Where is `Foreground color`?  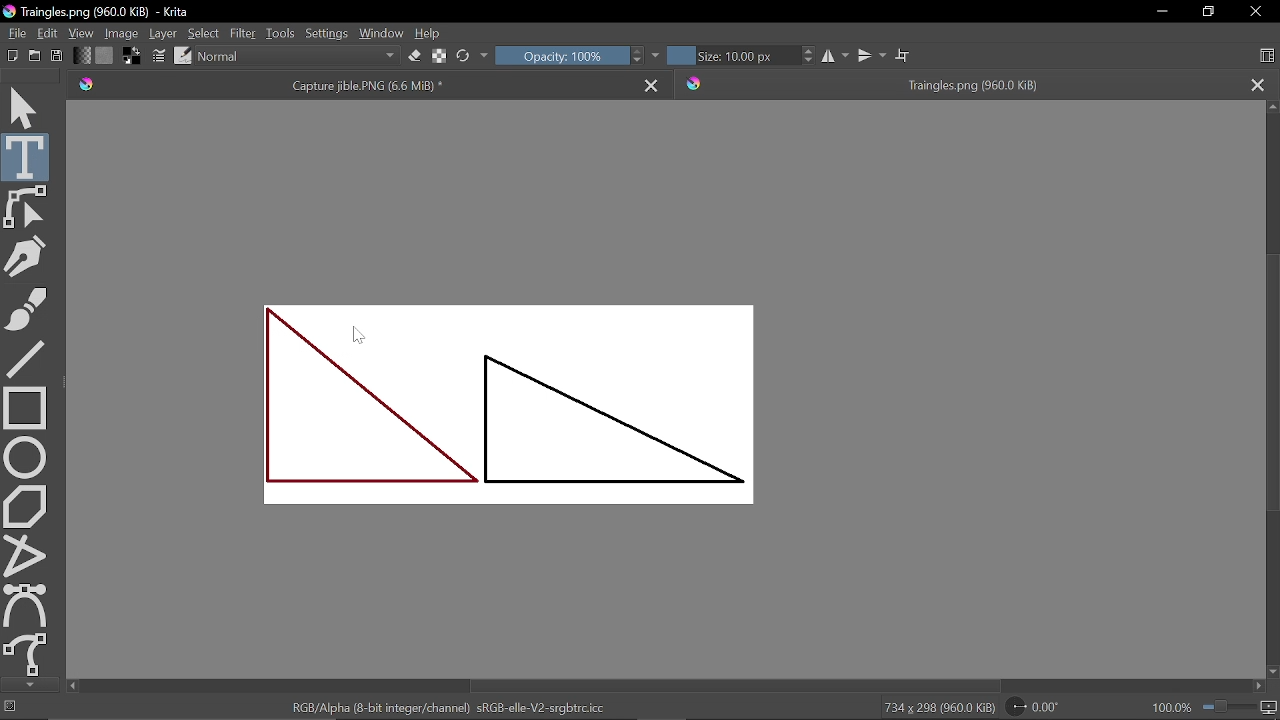
Foreground color is located at coordinates (133, 57).